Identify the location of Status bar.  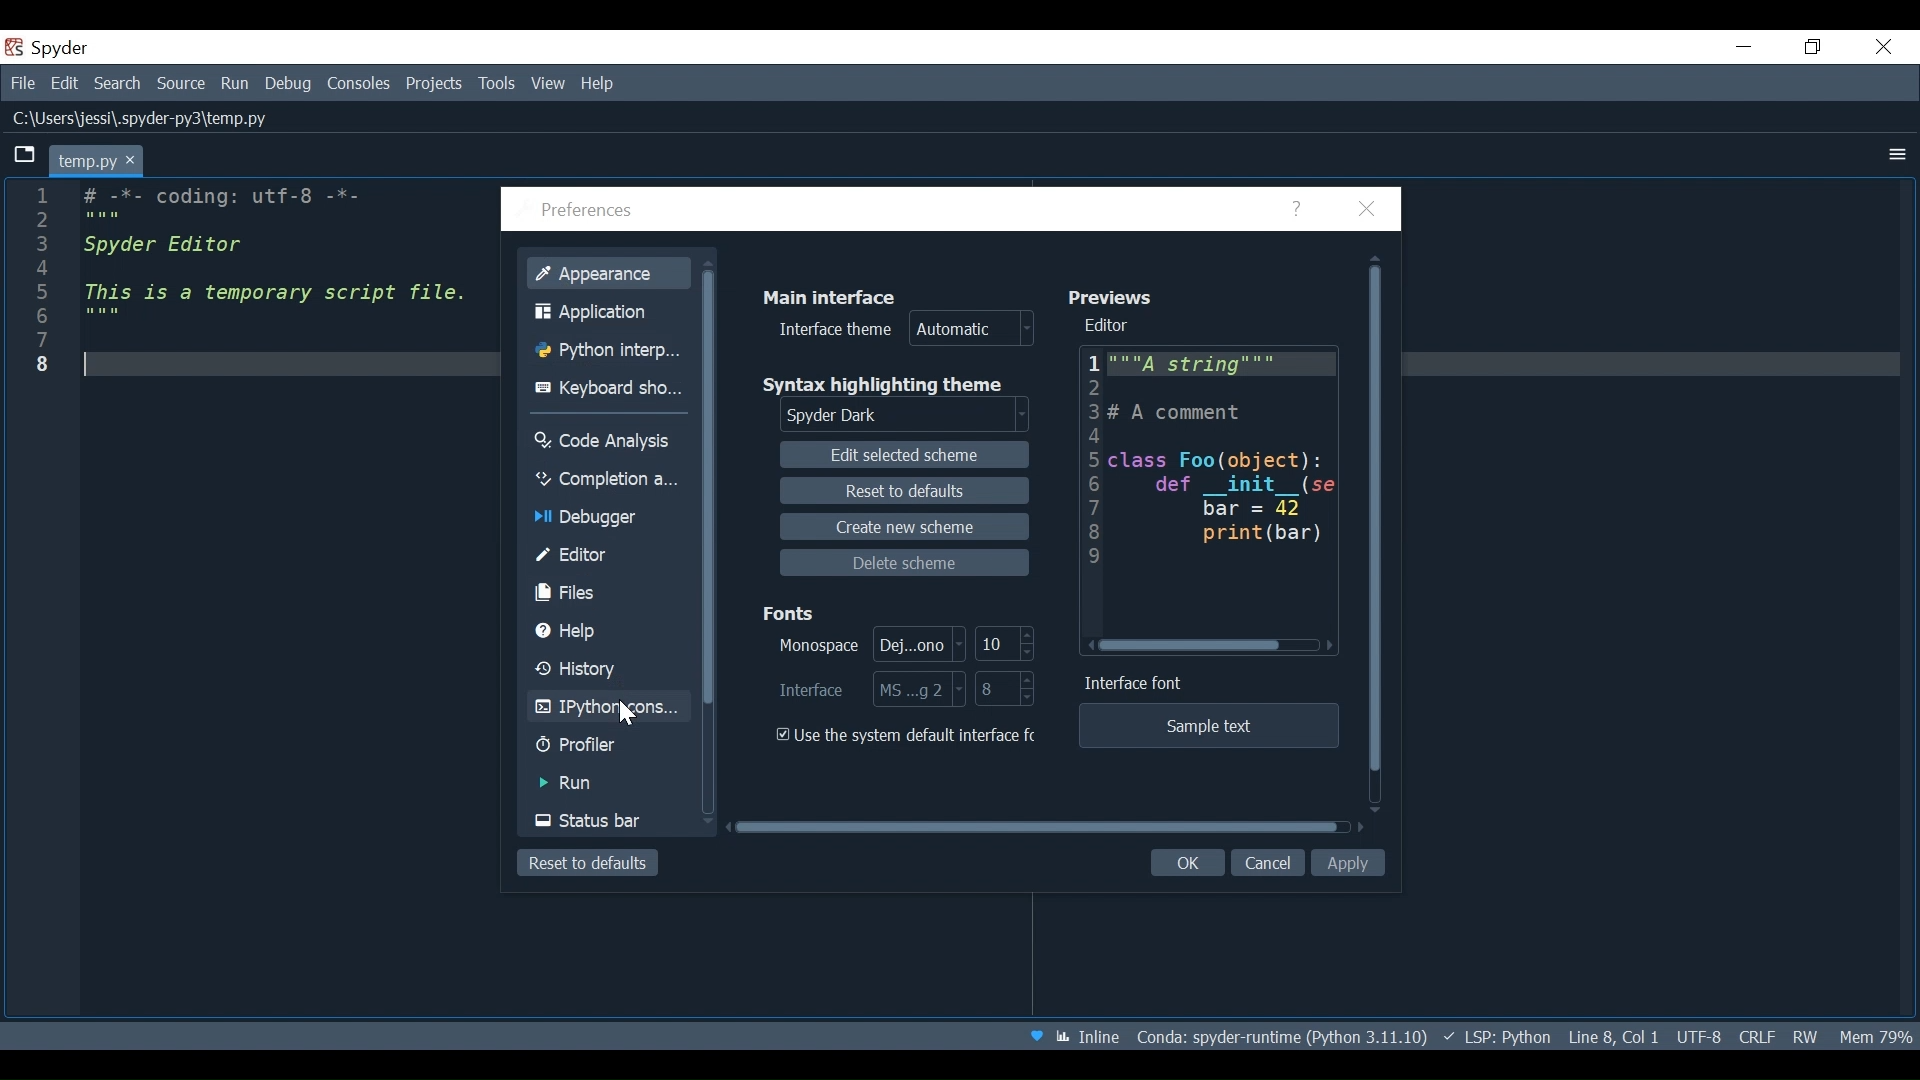
(604, 822).